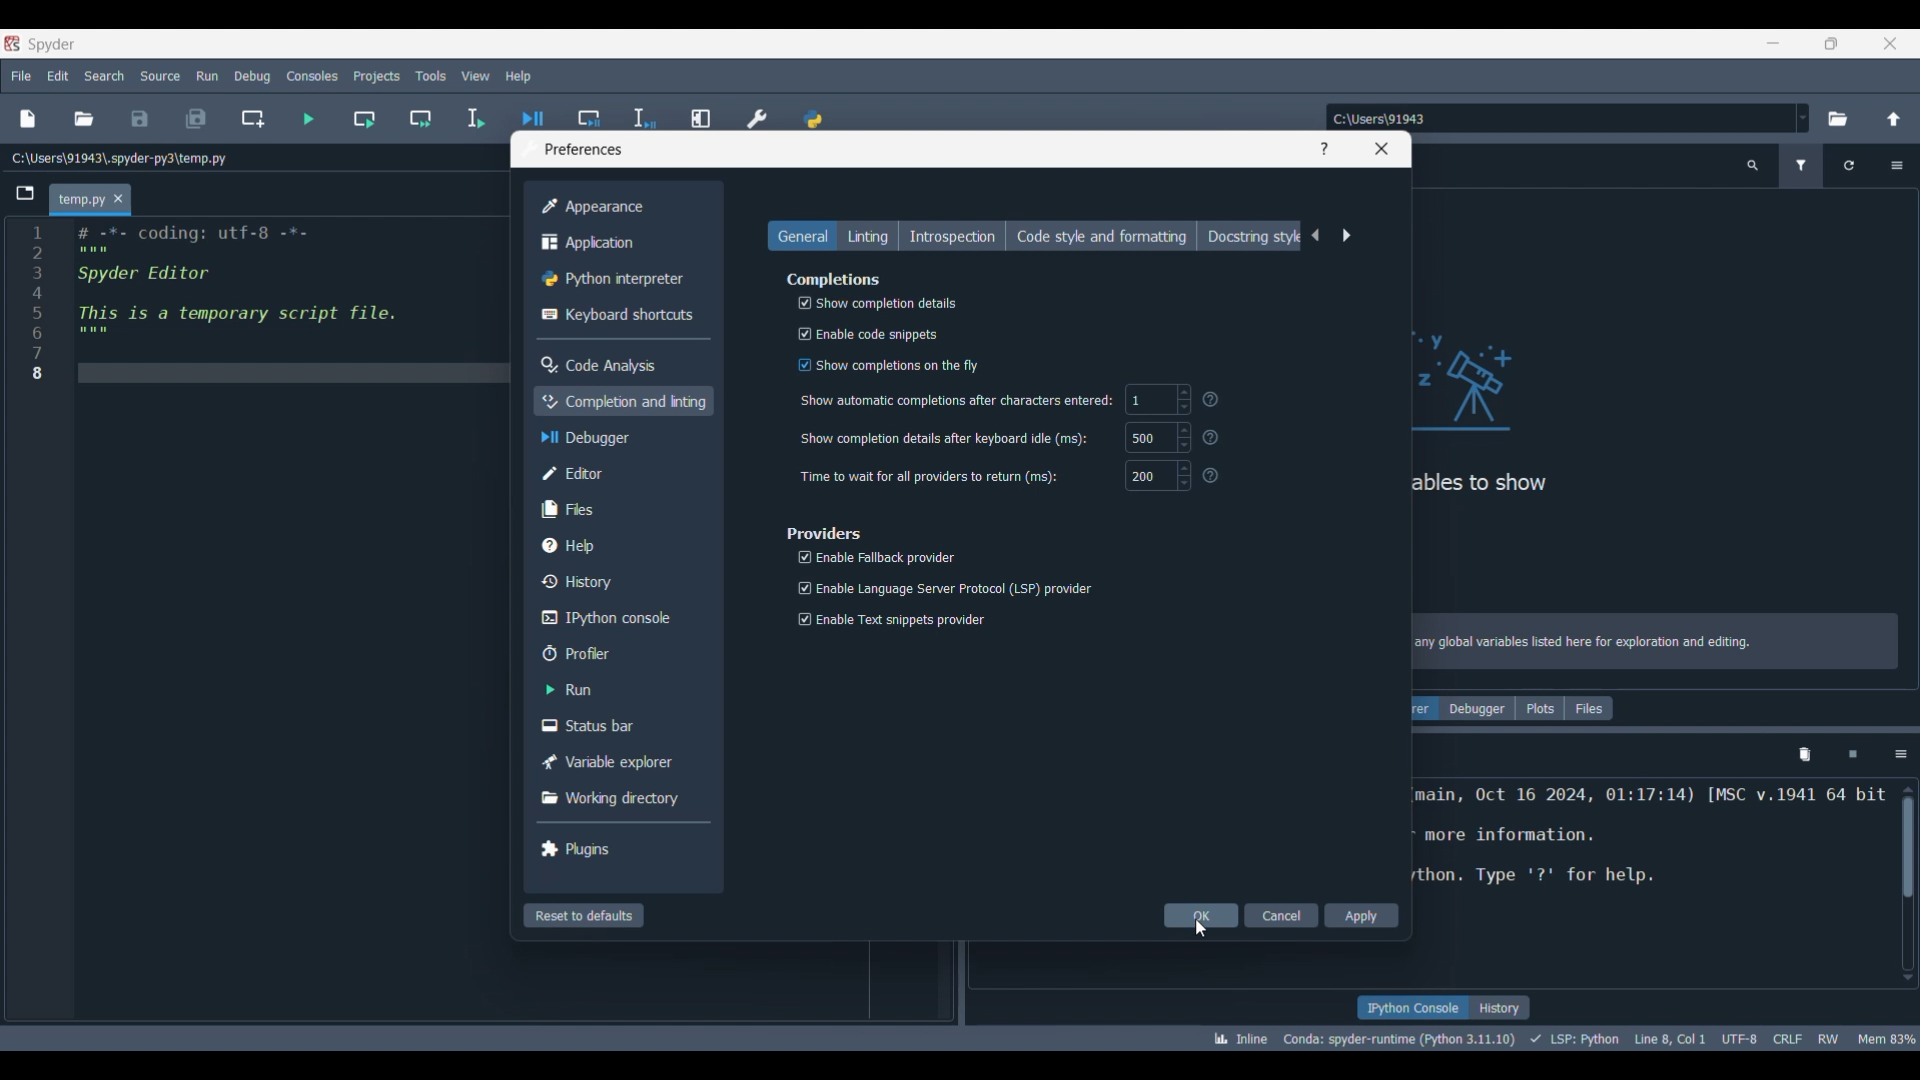 This screenshot has width=1920, height=1080. I want to click on History, so click(621, 581).